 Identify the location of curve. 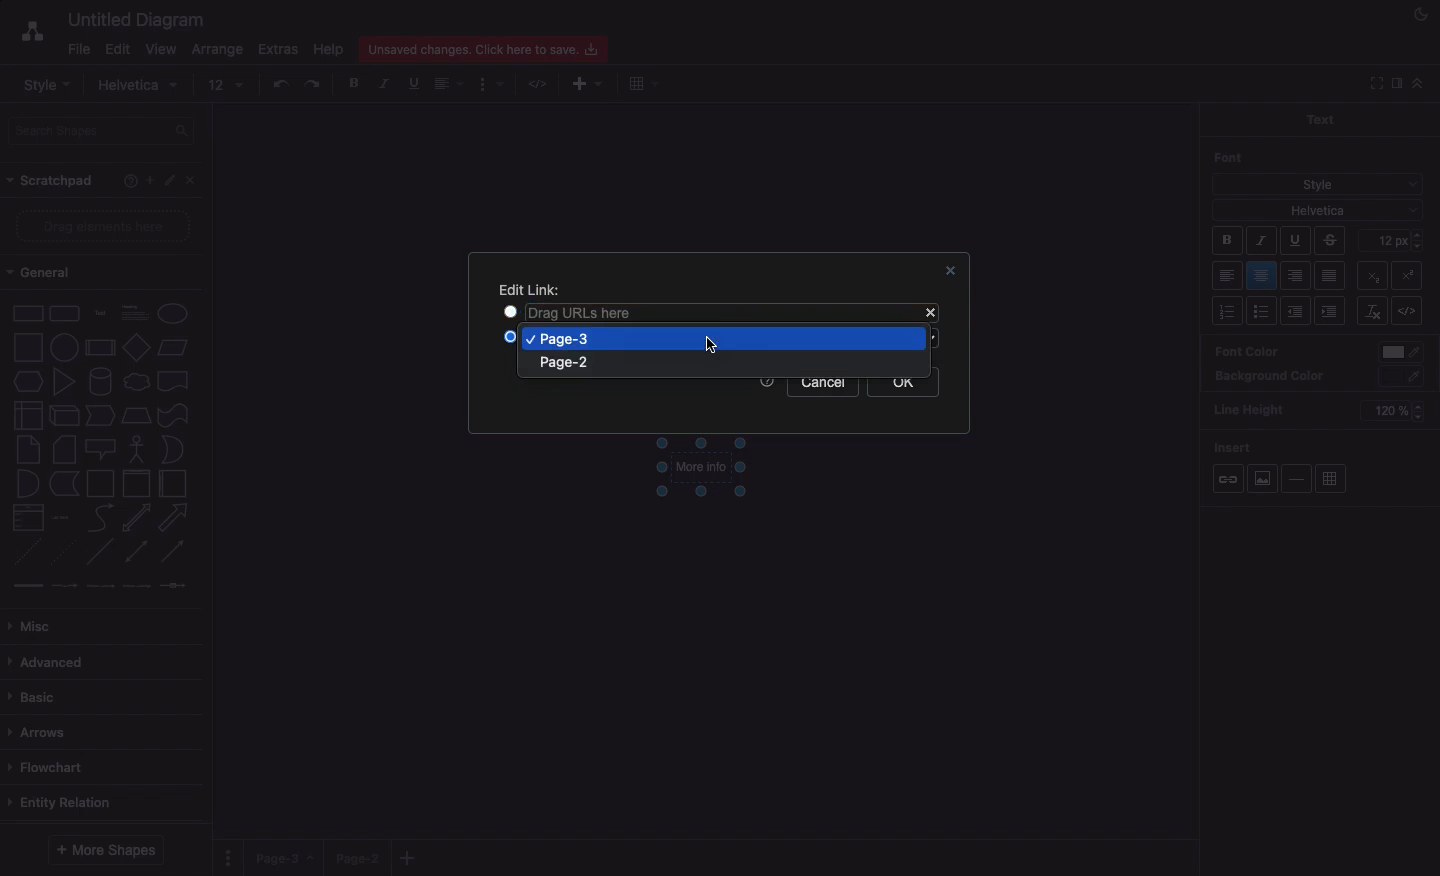
(101, 516).